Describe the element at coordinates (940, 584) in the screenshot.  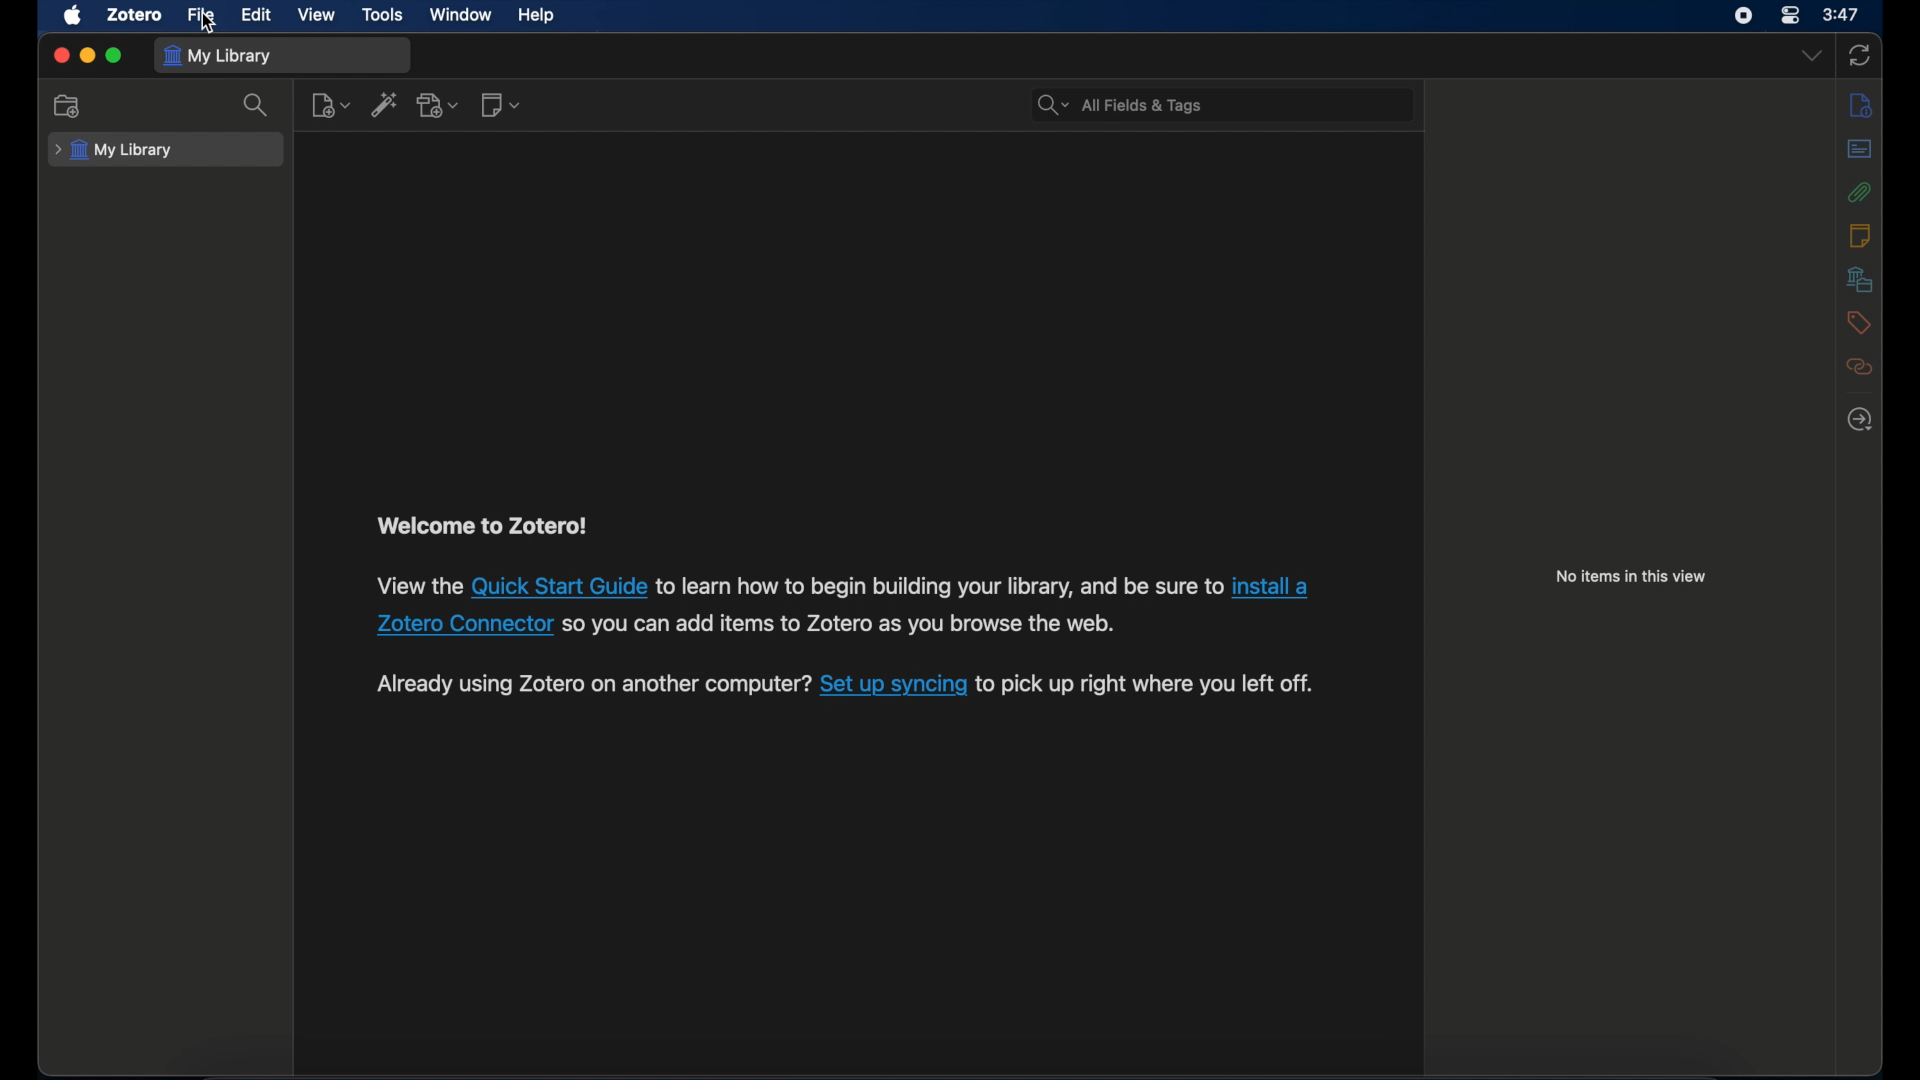
I see `text` at that location.